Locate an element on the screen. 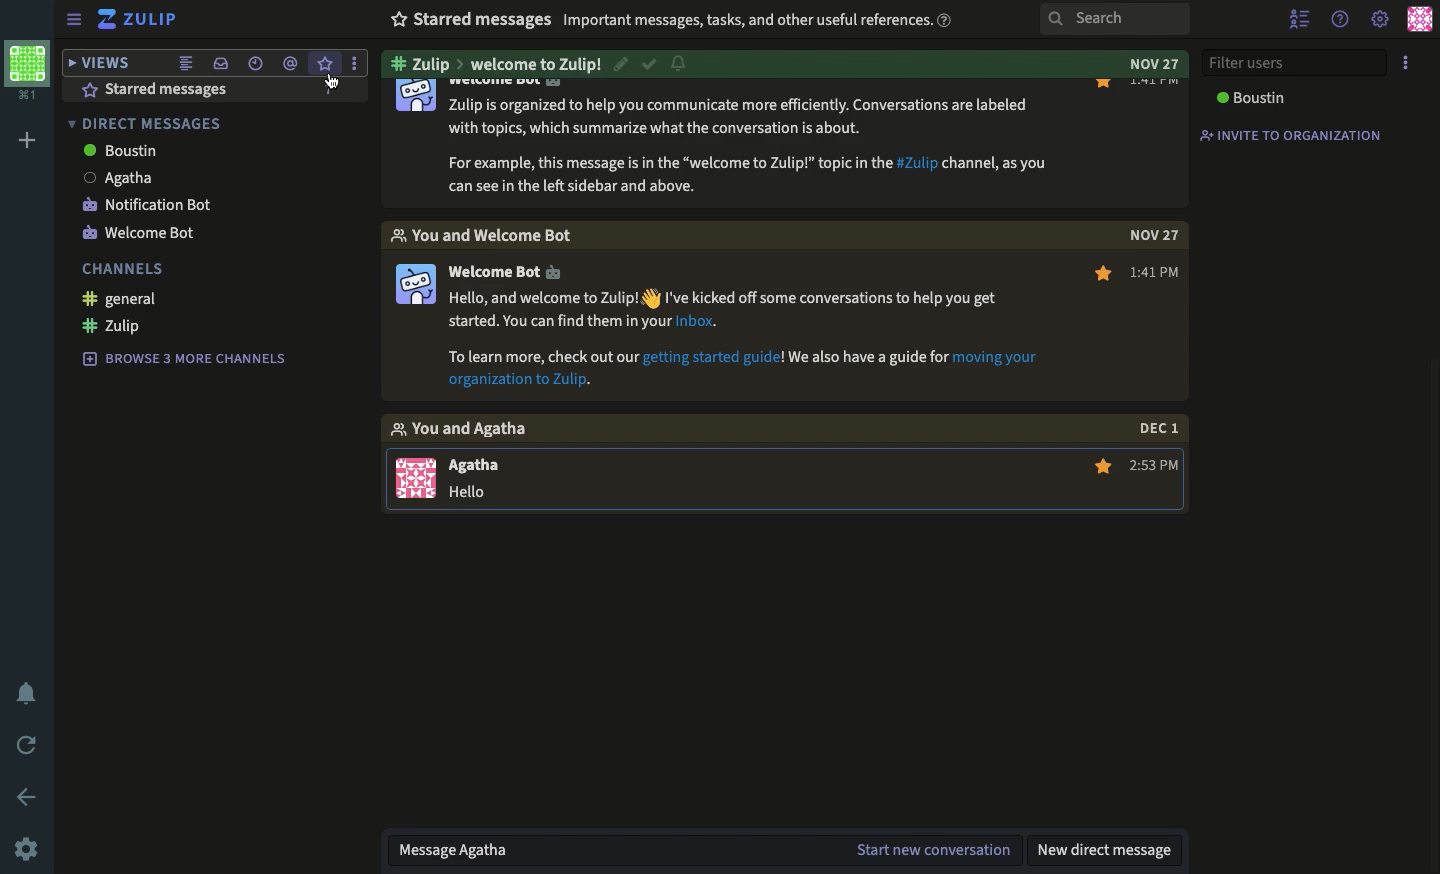 The height and width of the screenshot is (874, 1440). star is located at coordinates (1095, 276).